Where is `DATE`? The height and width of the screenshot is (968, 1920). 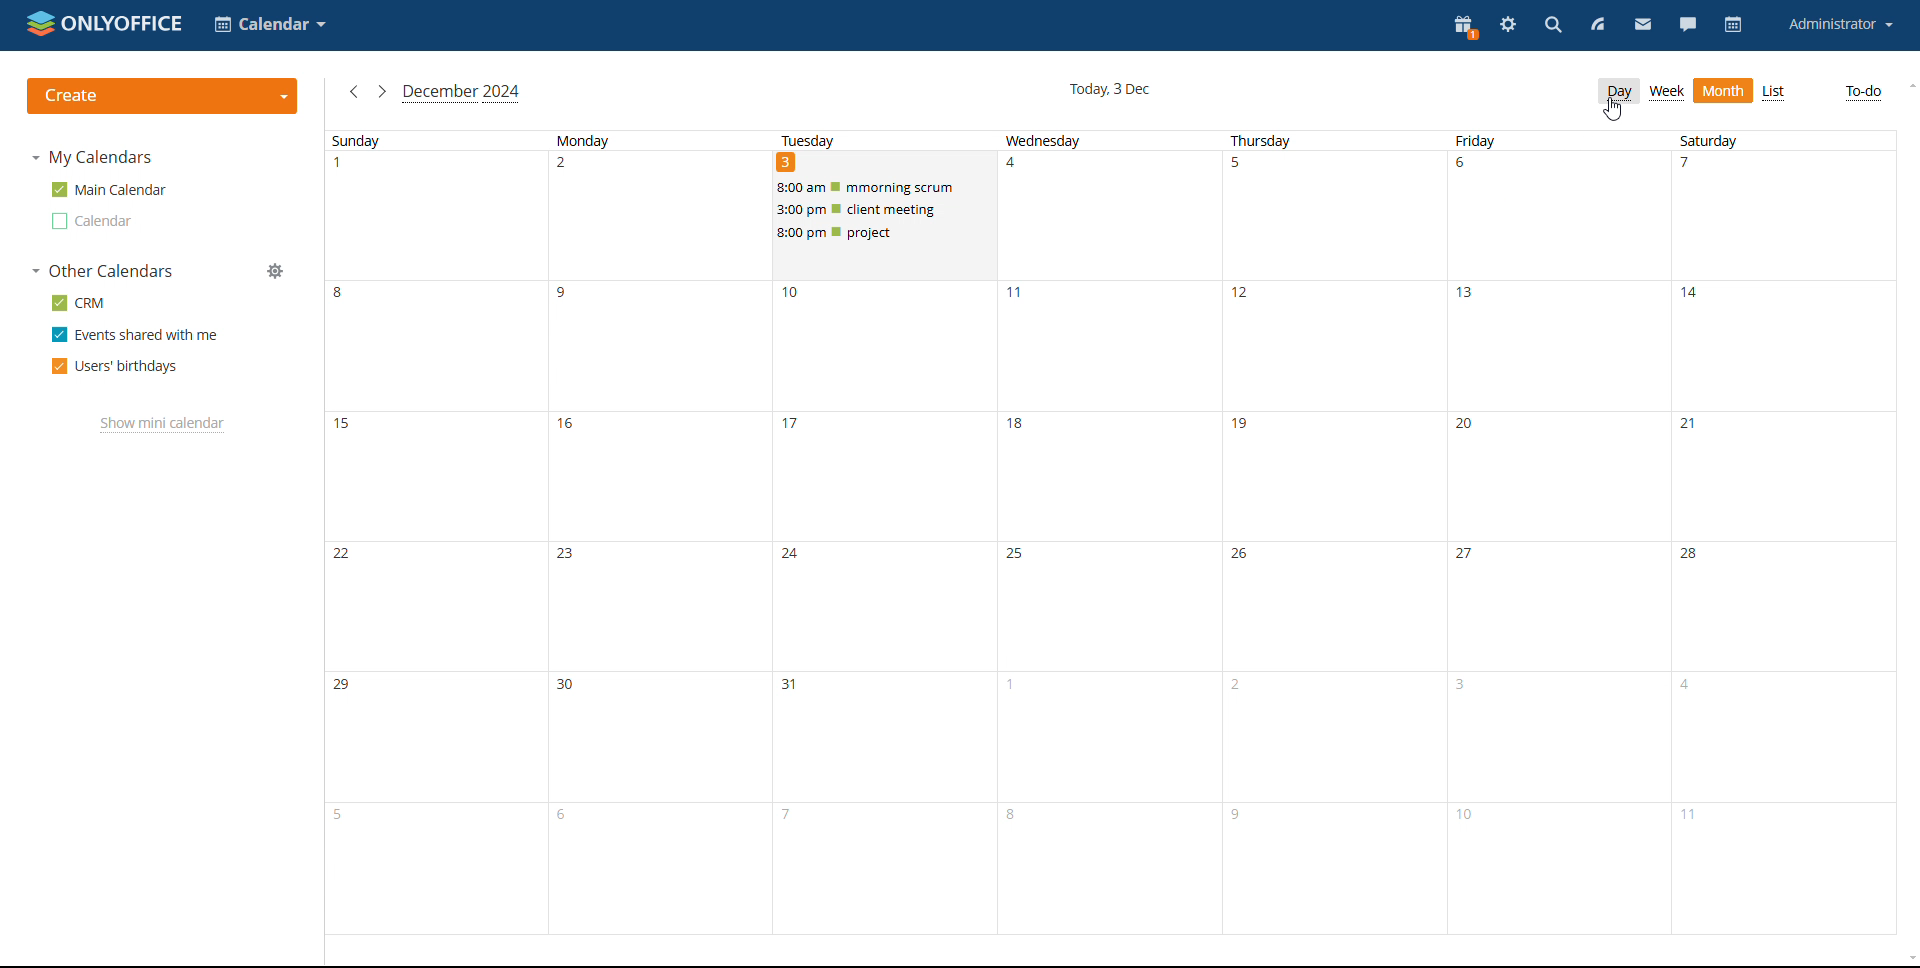 DATE is located at coordinates (789, 161).